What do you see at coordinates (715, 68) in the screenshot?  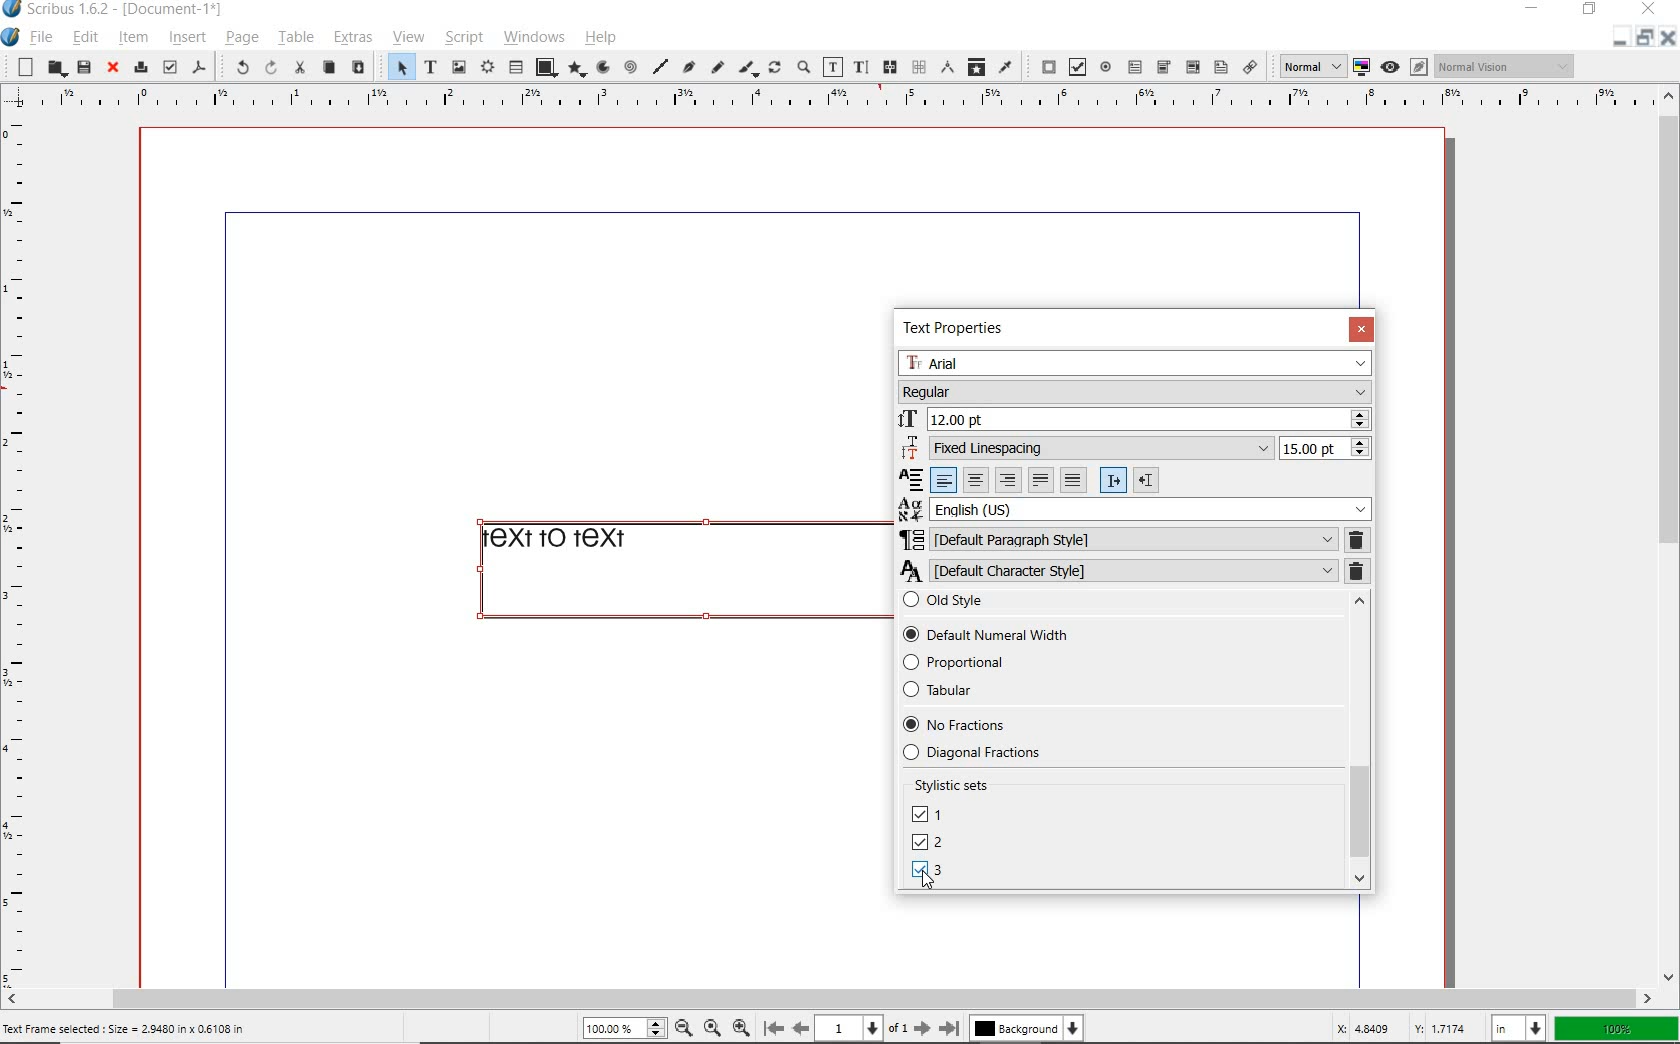 I see `freehand line` at bounding box center [715, 68].